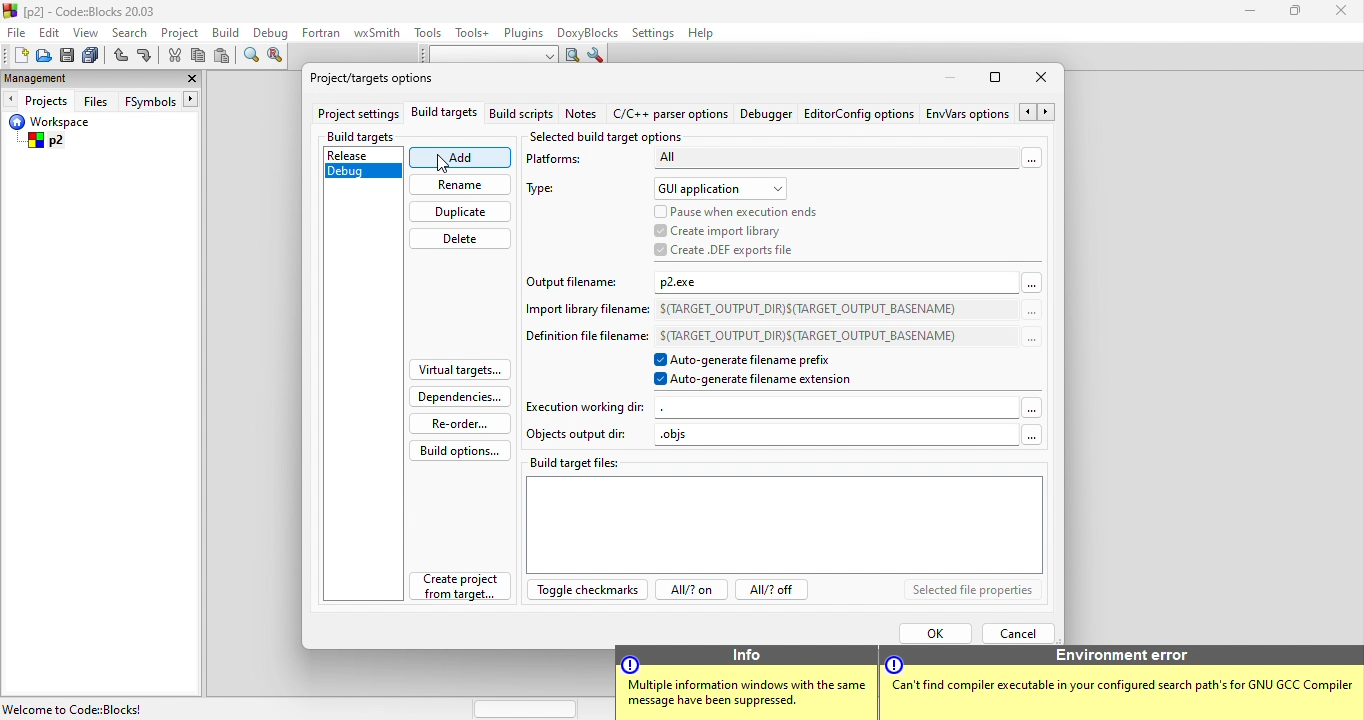 The image size is (1364, 720). What do you see at coordinates (377, 33) in the screenshot?
I see `wxsmith` at bounding box center [377, 33].